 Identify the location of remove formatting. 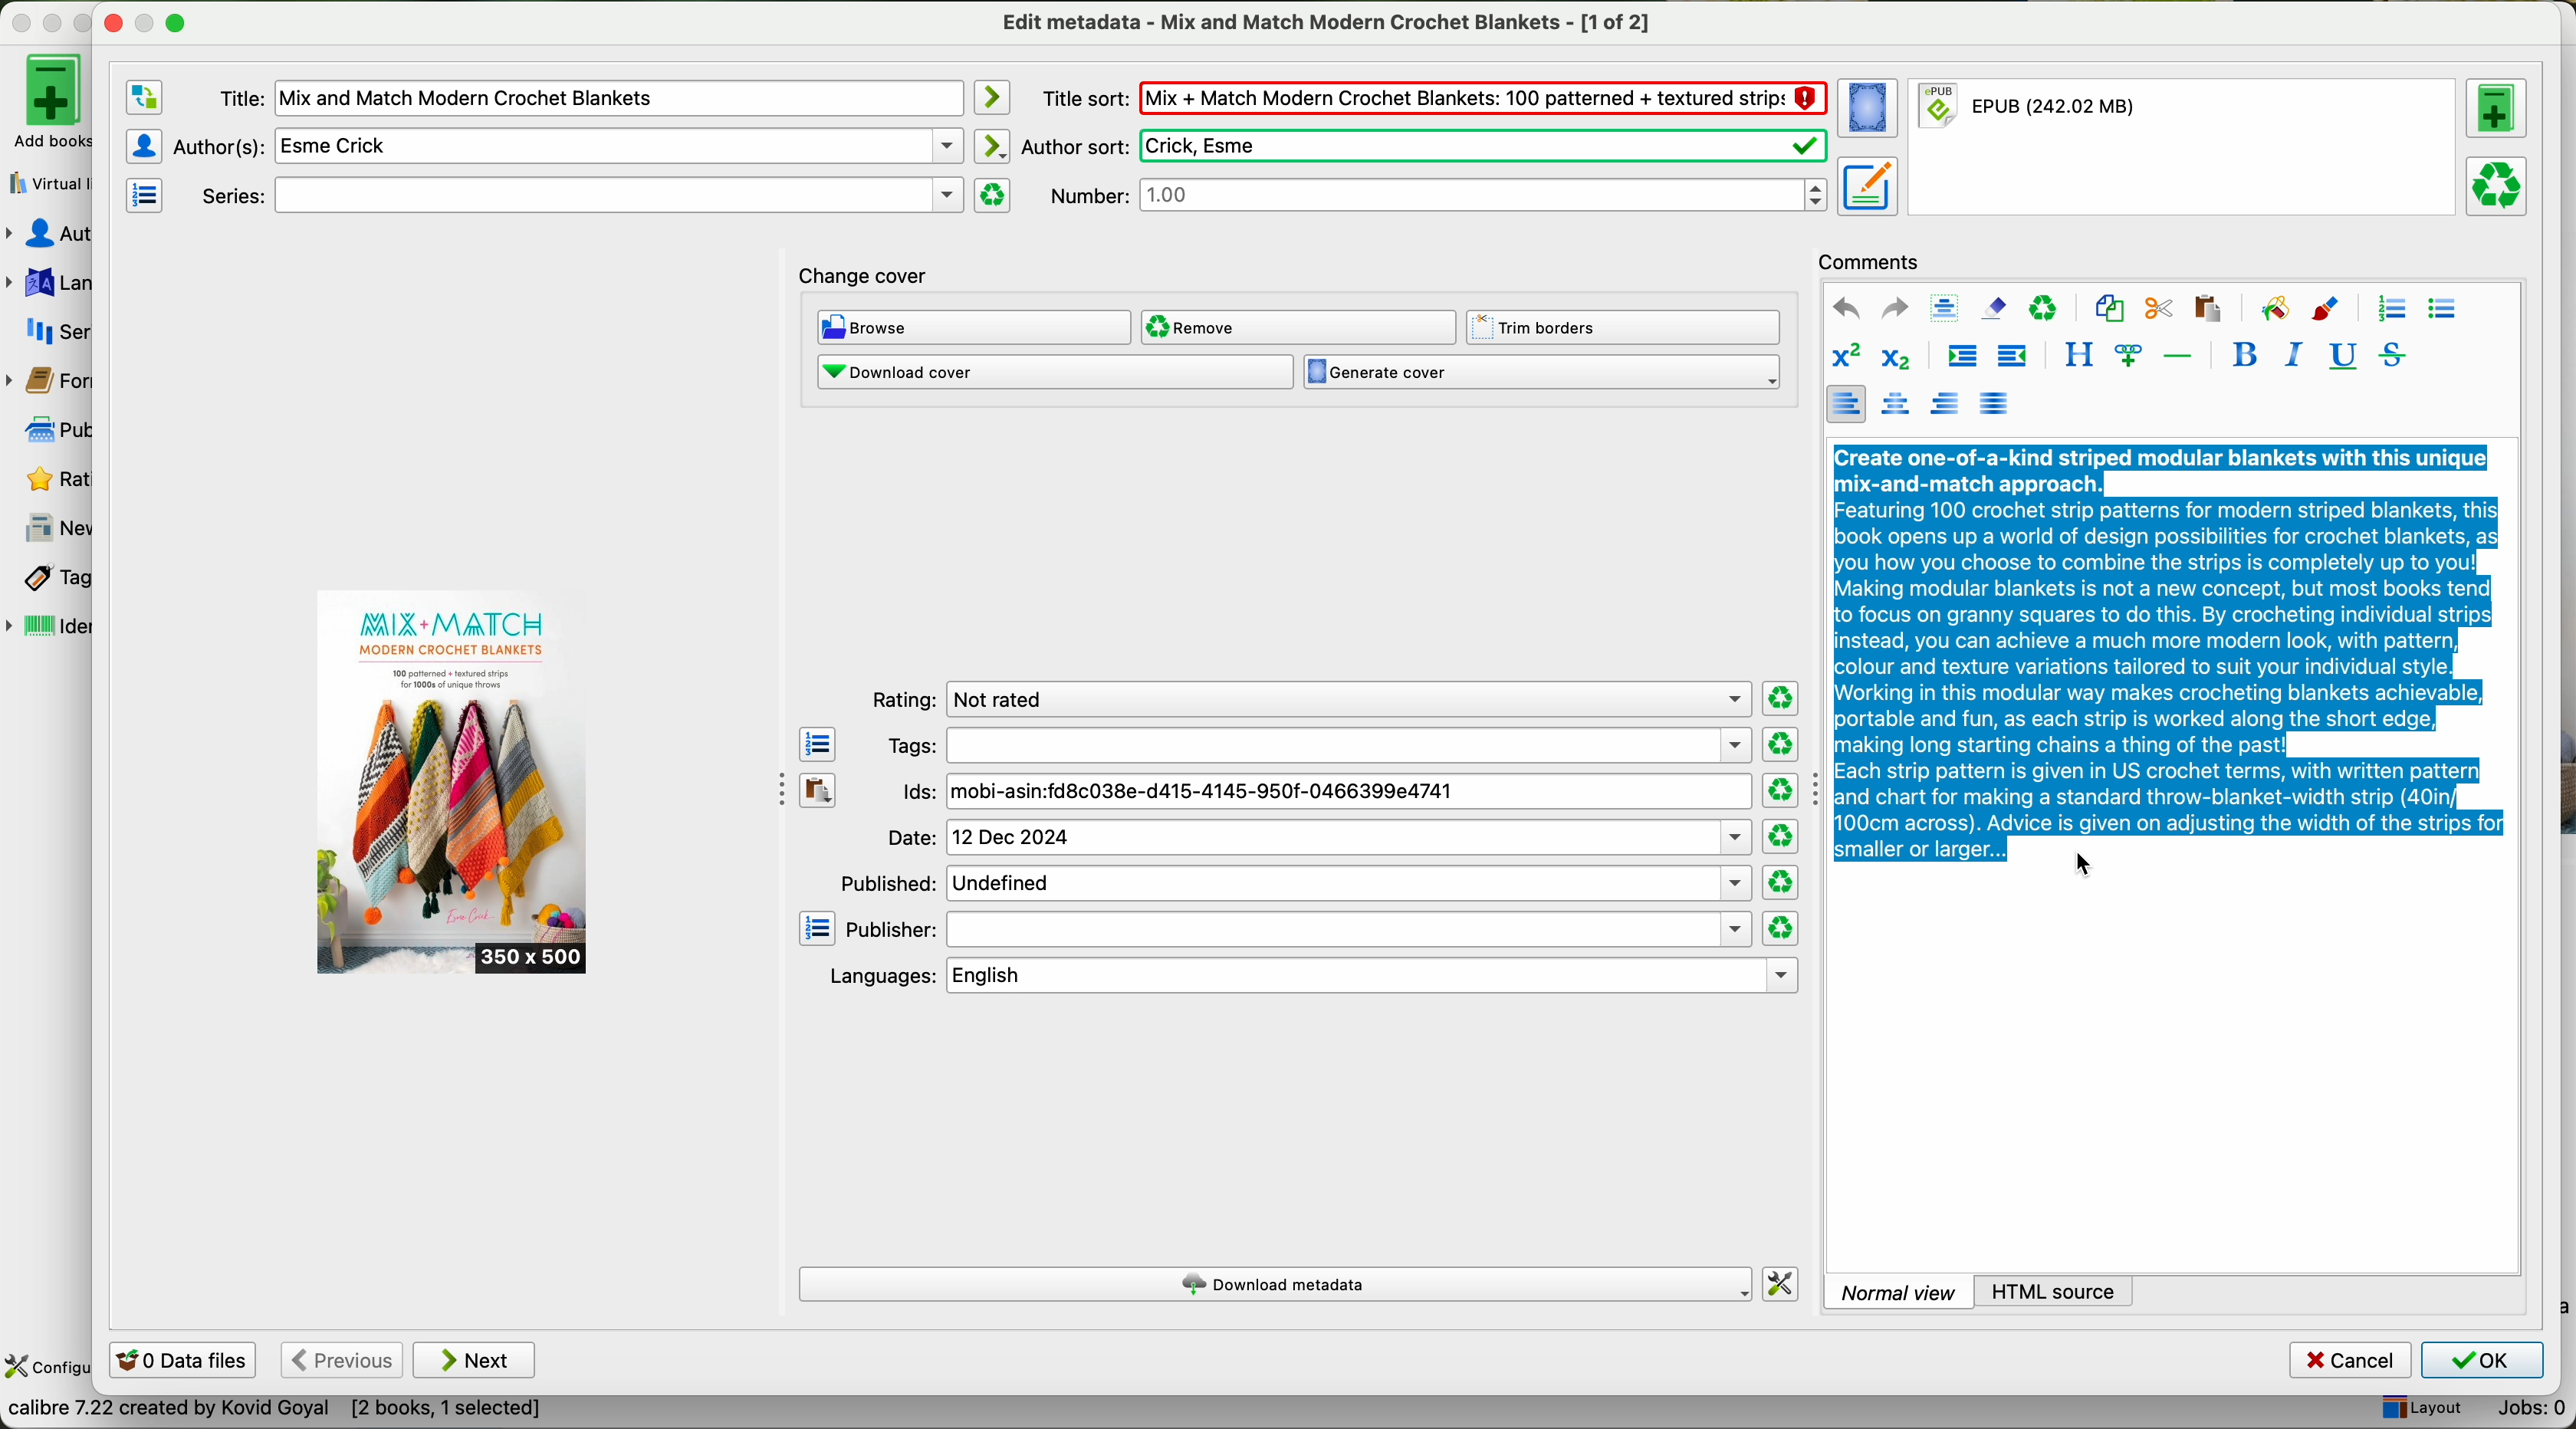
(1994, 307).